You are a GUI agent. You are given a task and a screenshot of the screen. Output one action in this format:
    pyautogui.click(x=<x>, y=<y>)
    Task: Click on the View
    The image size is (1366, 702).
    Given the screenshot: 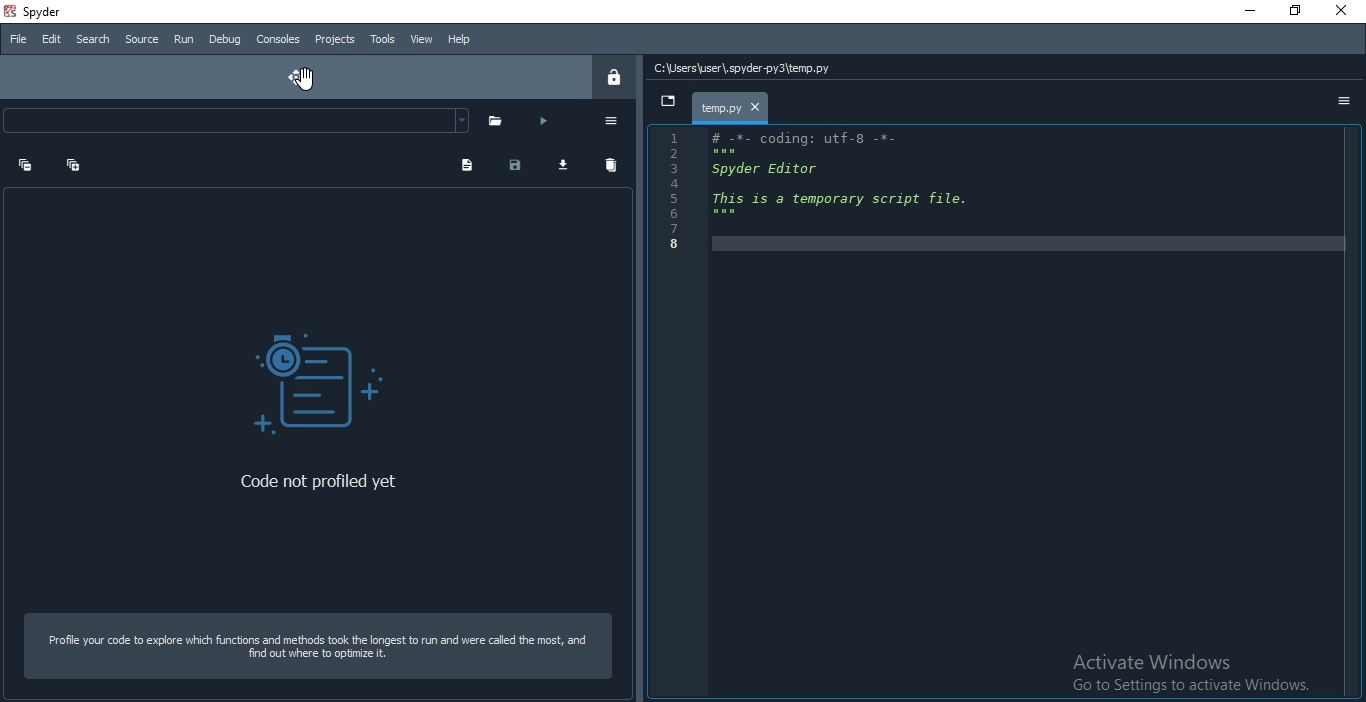 What is the action you would take?
    pyautogui.click(x=419, y=37)
    